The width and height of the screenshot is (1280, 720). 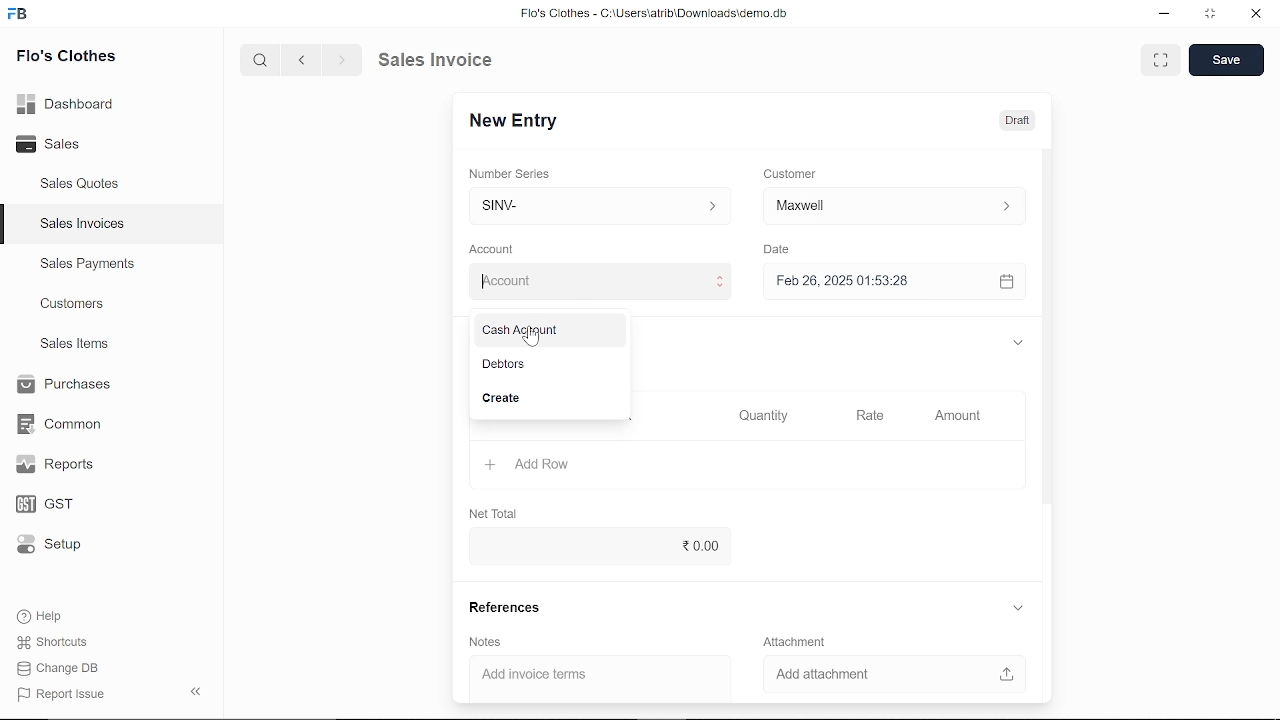 What do you see at coordinates (197, 689) in the screenshot?
I see `hide` at bounding box center [197, 689].